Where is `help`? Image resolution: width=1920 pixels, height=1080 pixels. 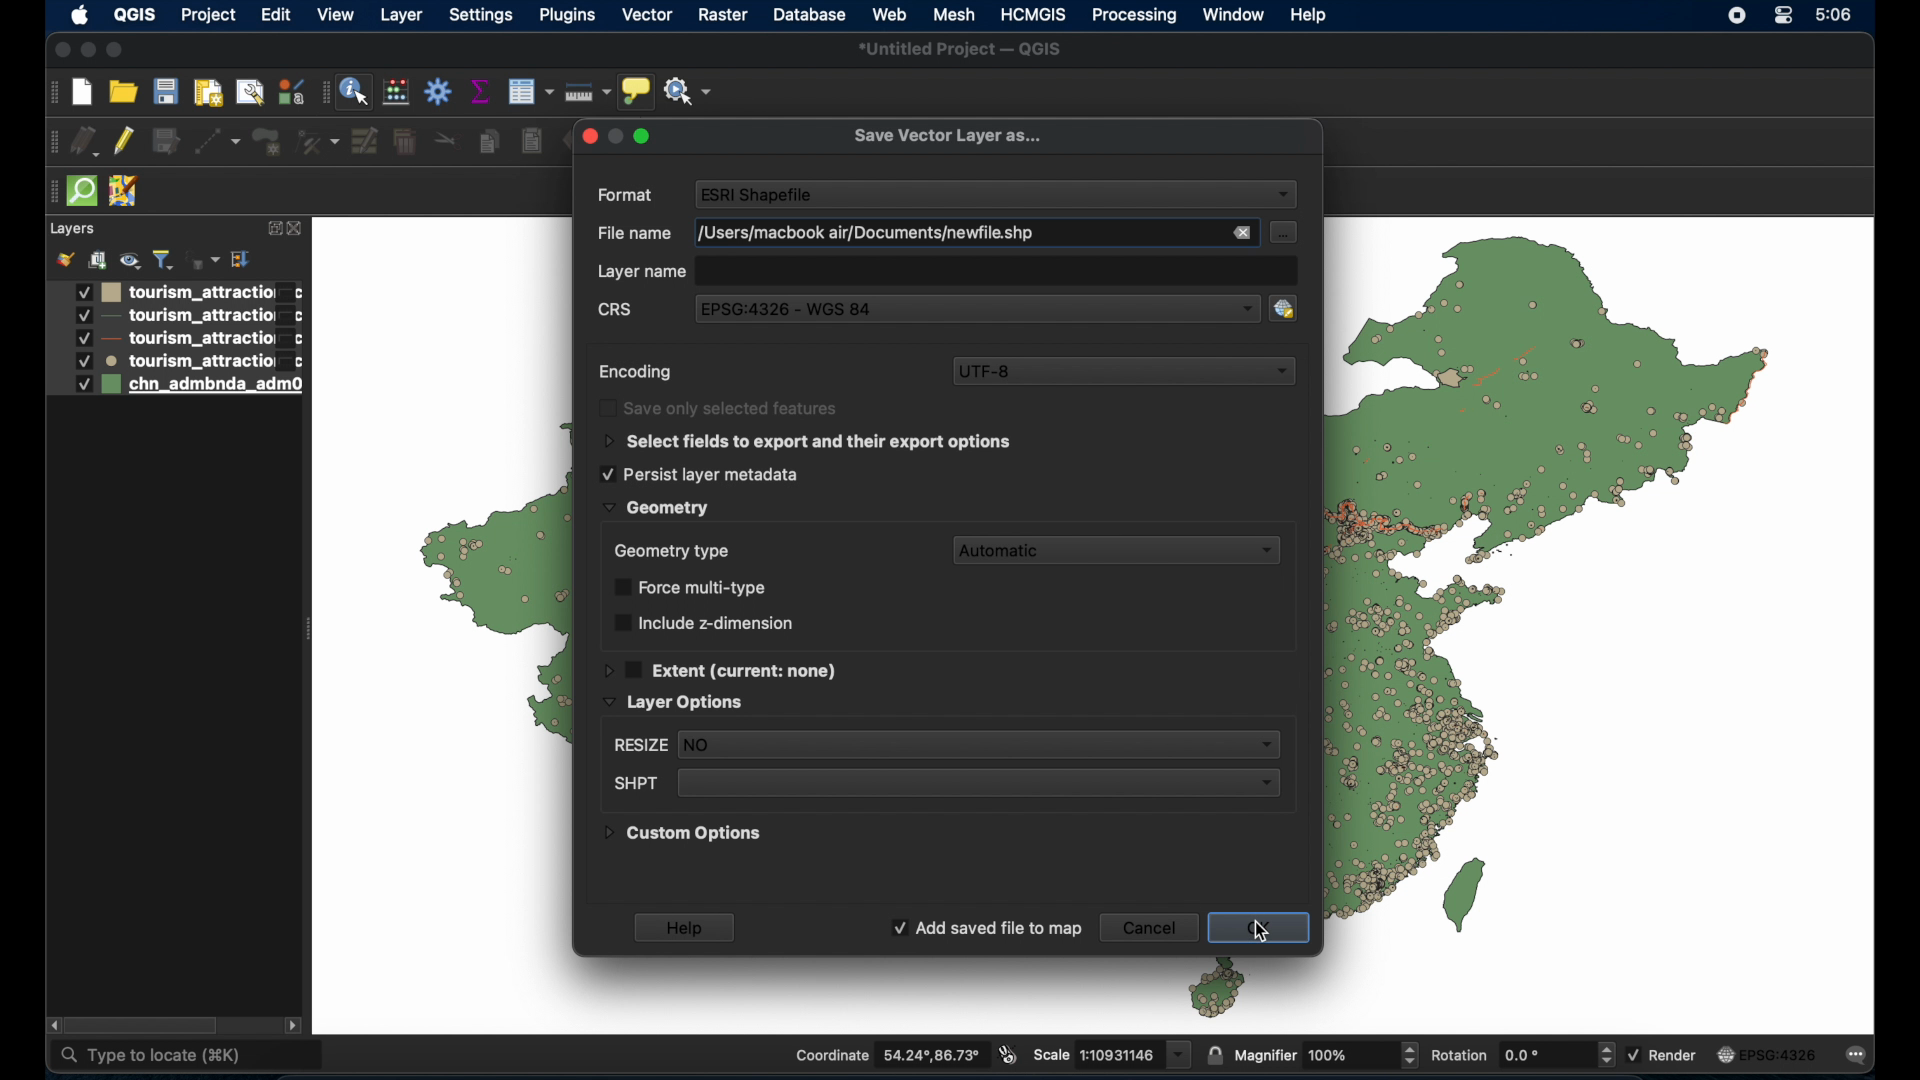
help is located at coordinates (687, 927).